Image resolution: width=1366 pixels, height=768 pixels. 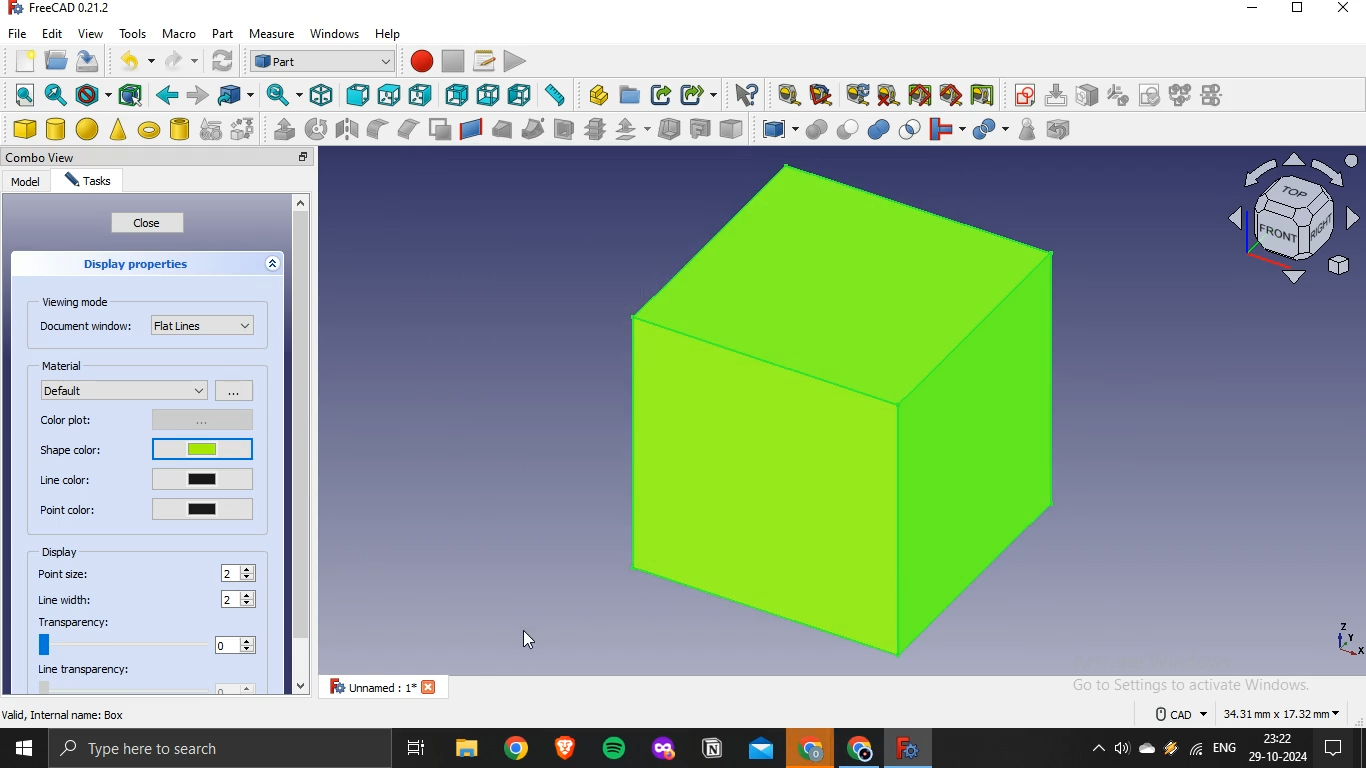 What do you see at coordinates (64, 9) in the screenshot?
I see `text` at bounding box center [64, 9].